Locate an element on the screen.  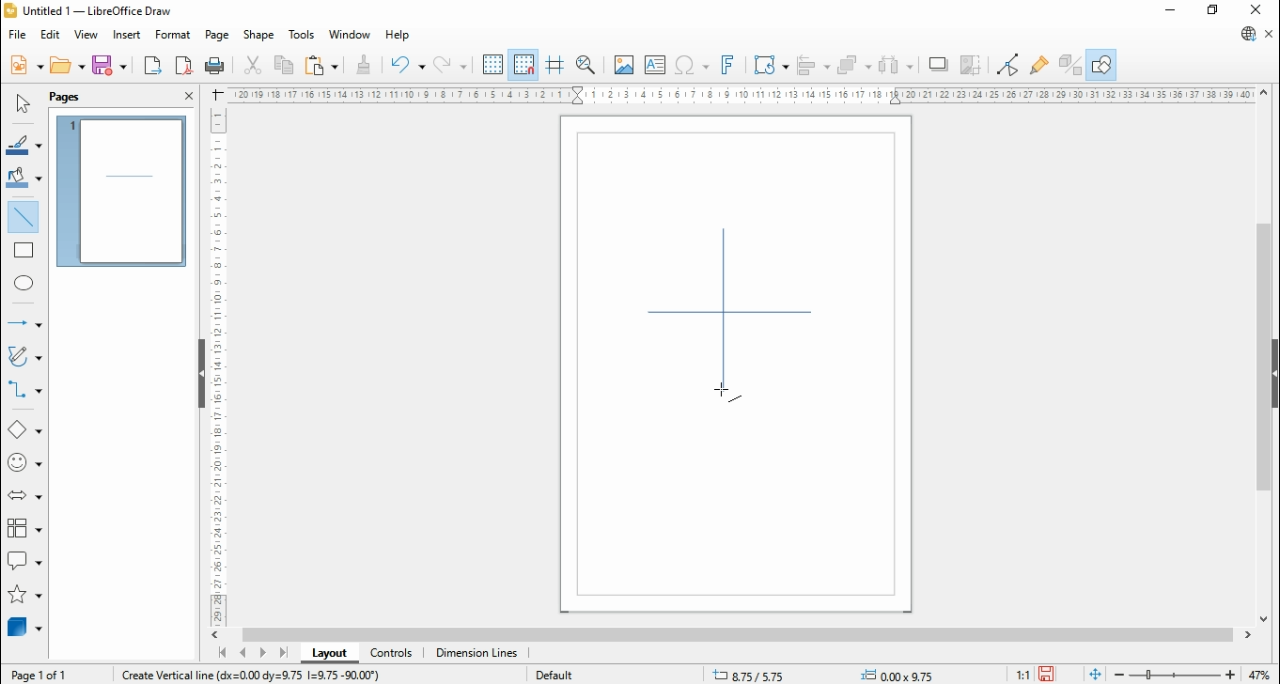
close pane is located at coordinates (188, 96).